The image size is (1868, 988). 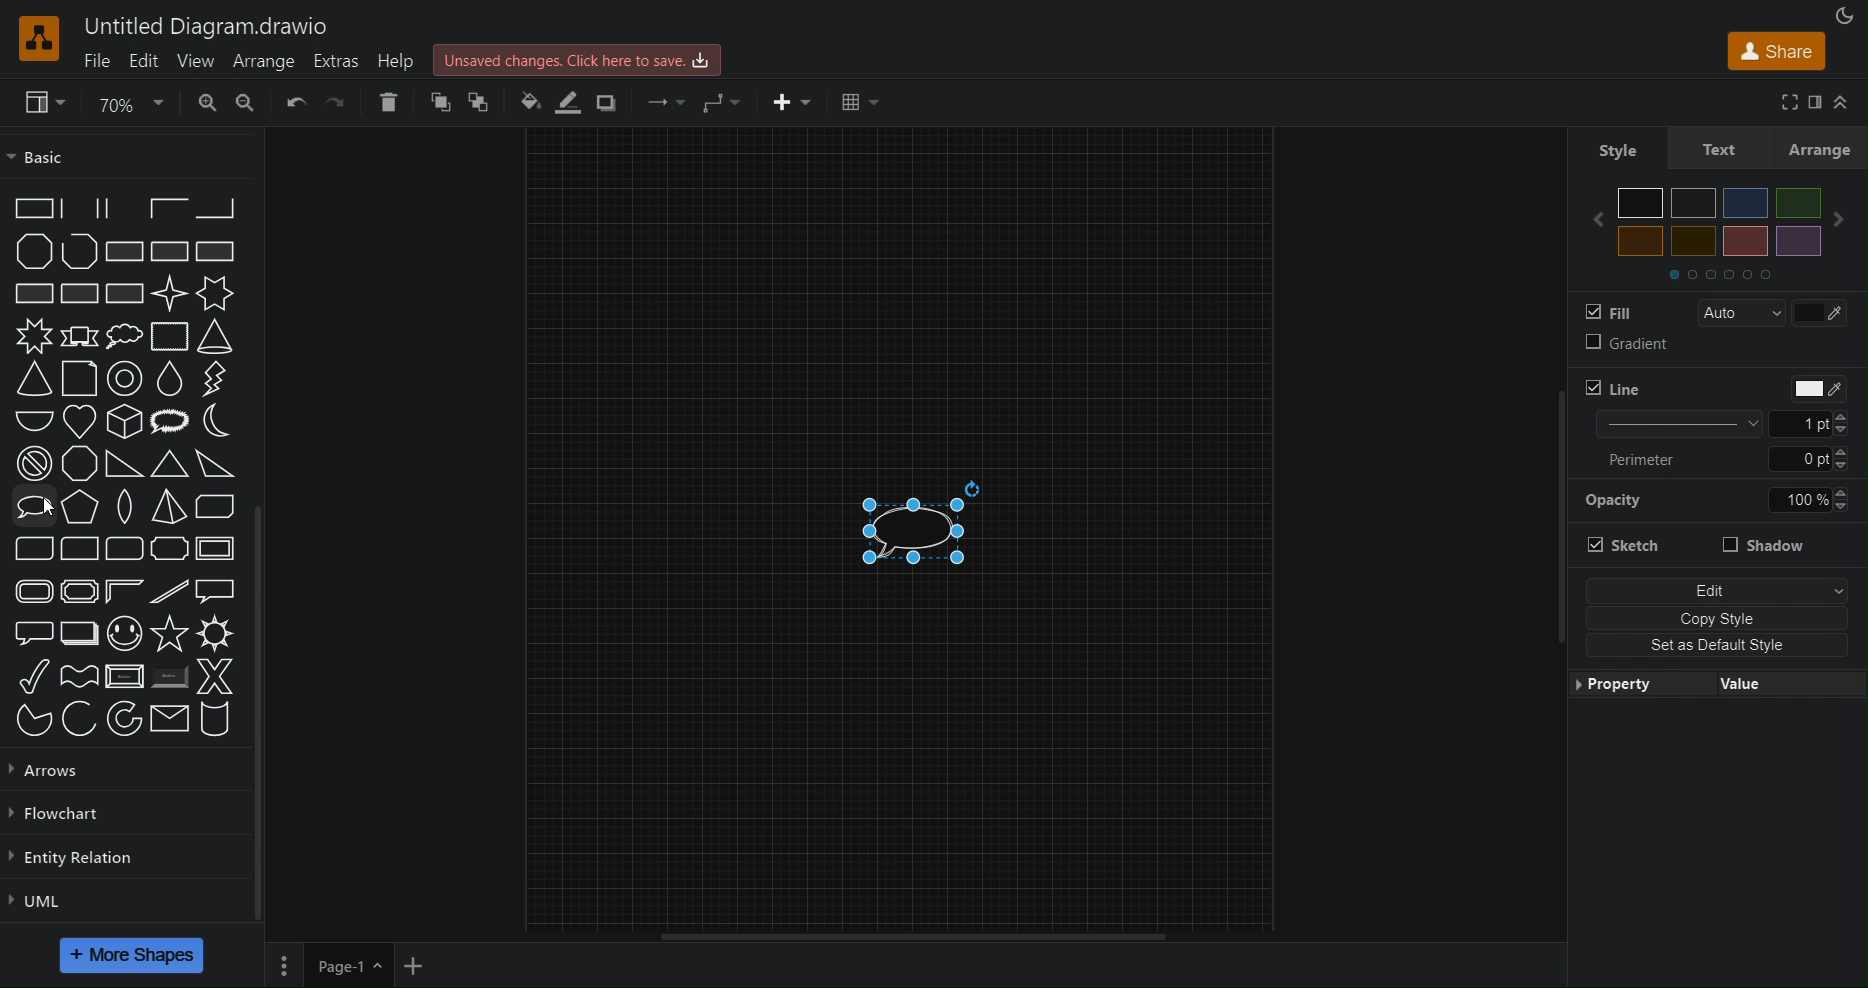 I want to click on Rounded Frame, so click(x=34, y=592).